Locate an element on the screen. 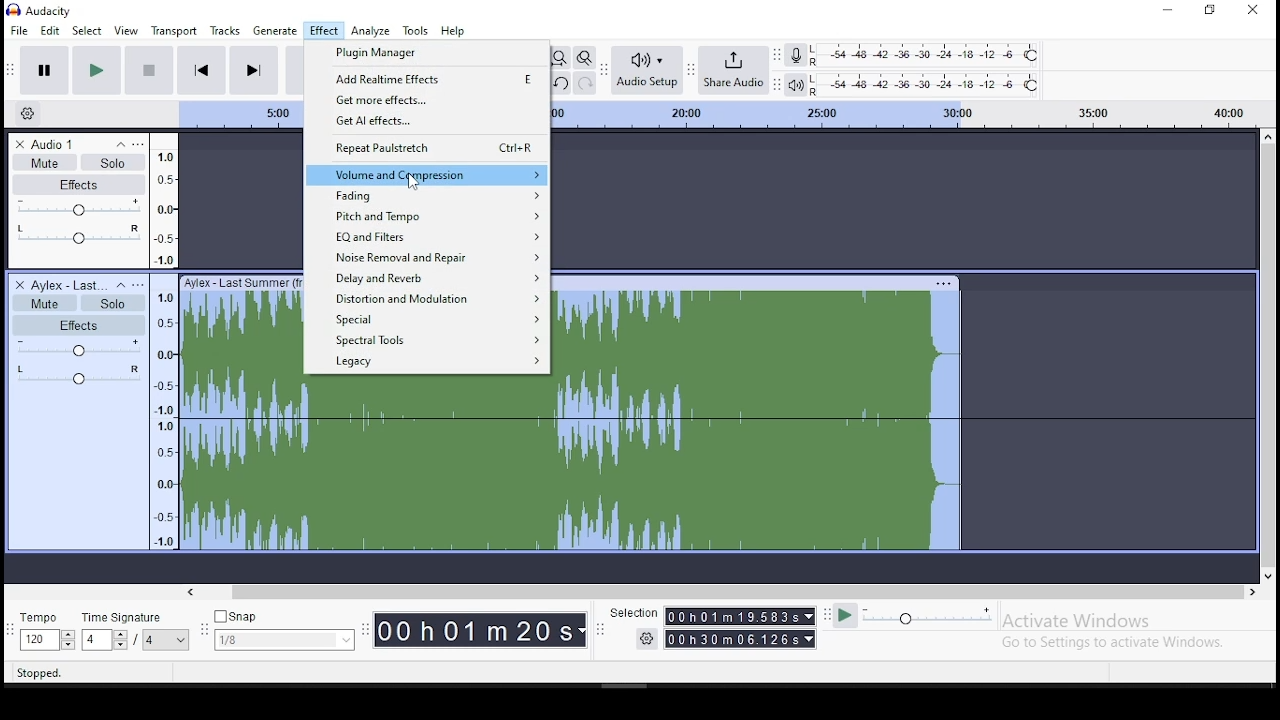 The image size is (1280, 720). rime signature is located at coordinates (136, 632).